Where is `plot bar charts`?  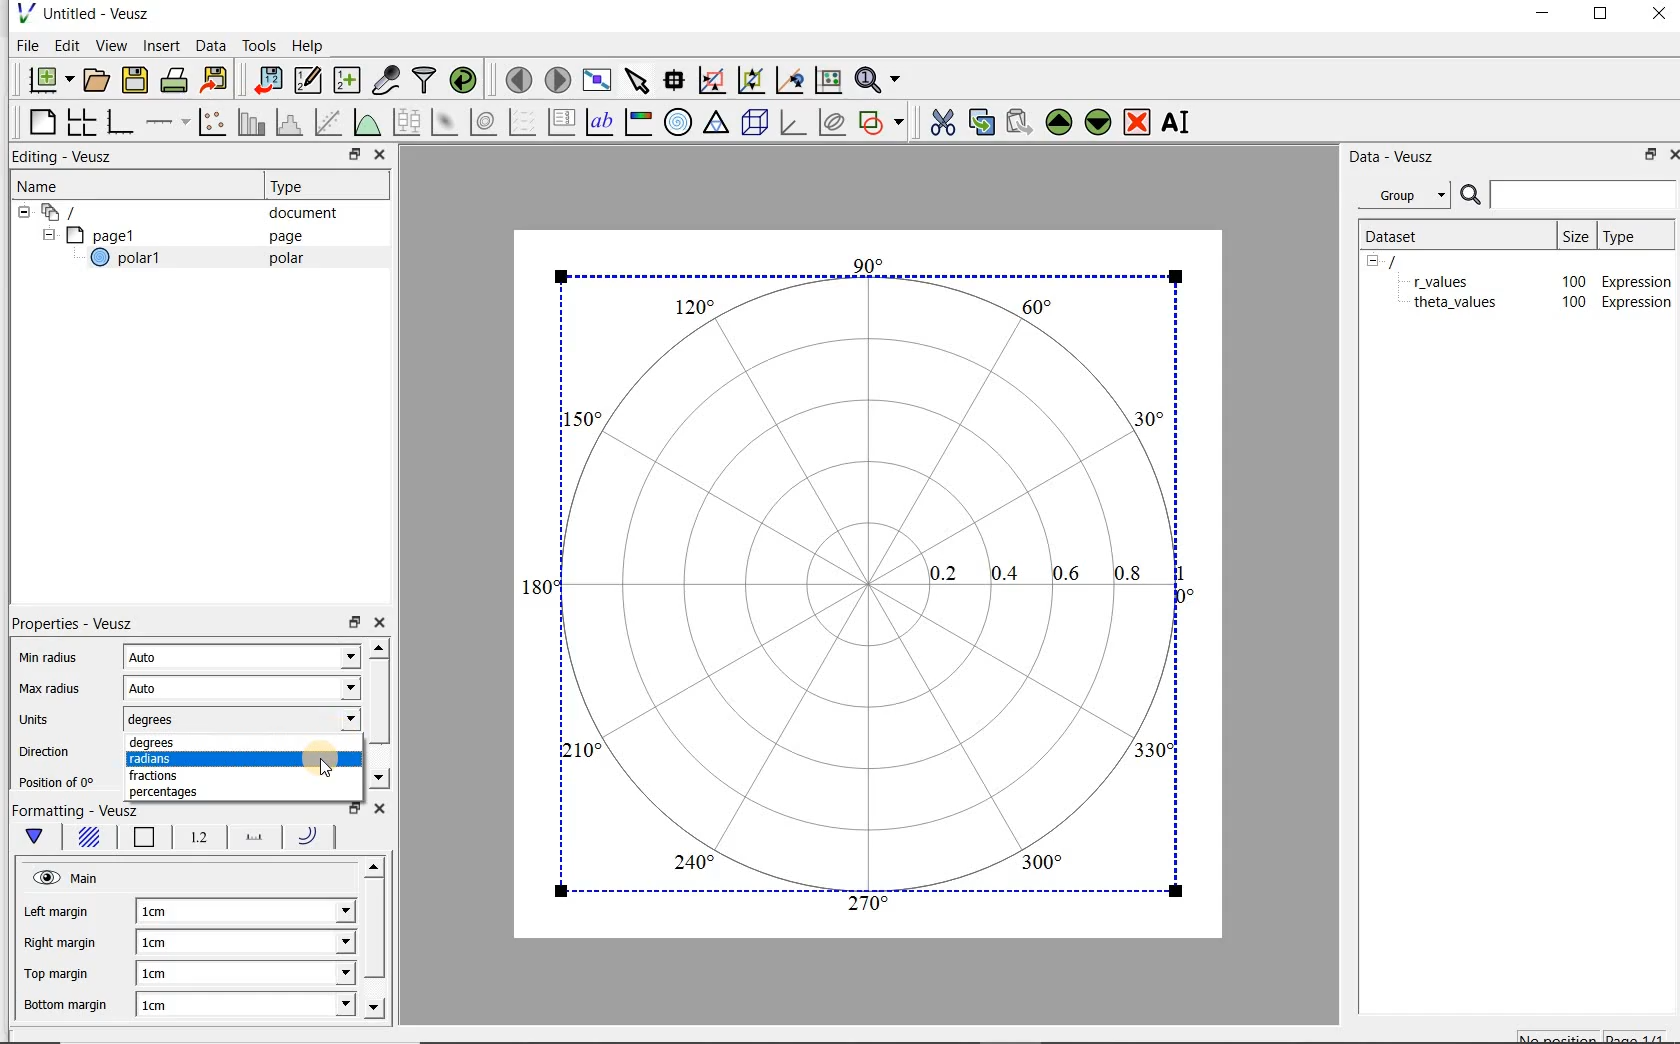
plot bar charts is located at coordinates (252, 122).